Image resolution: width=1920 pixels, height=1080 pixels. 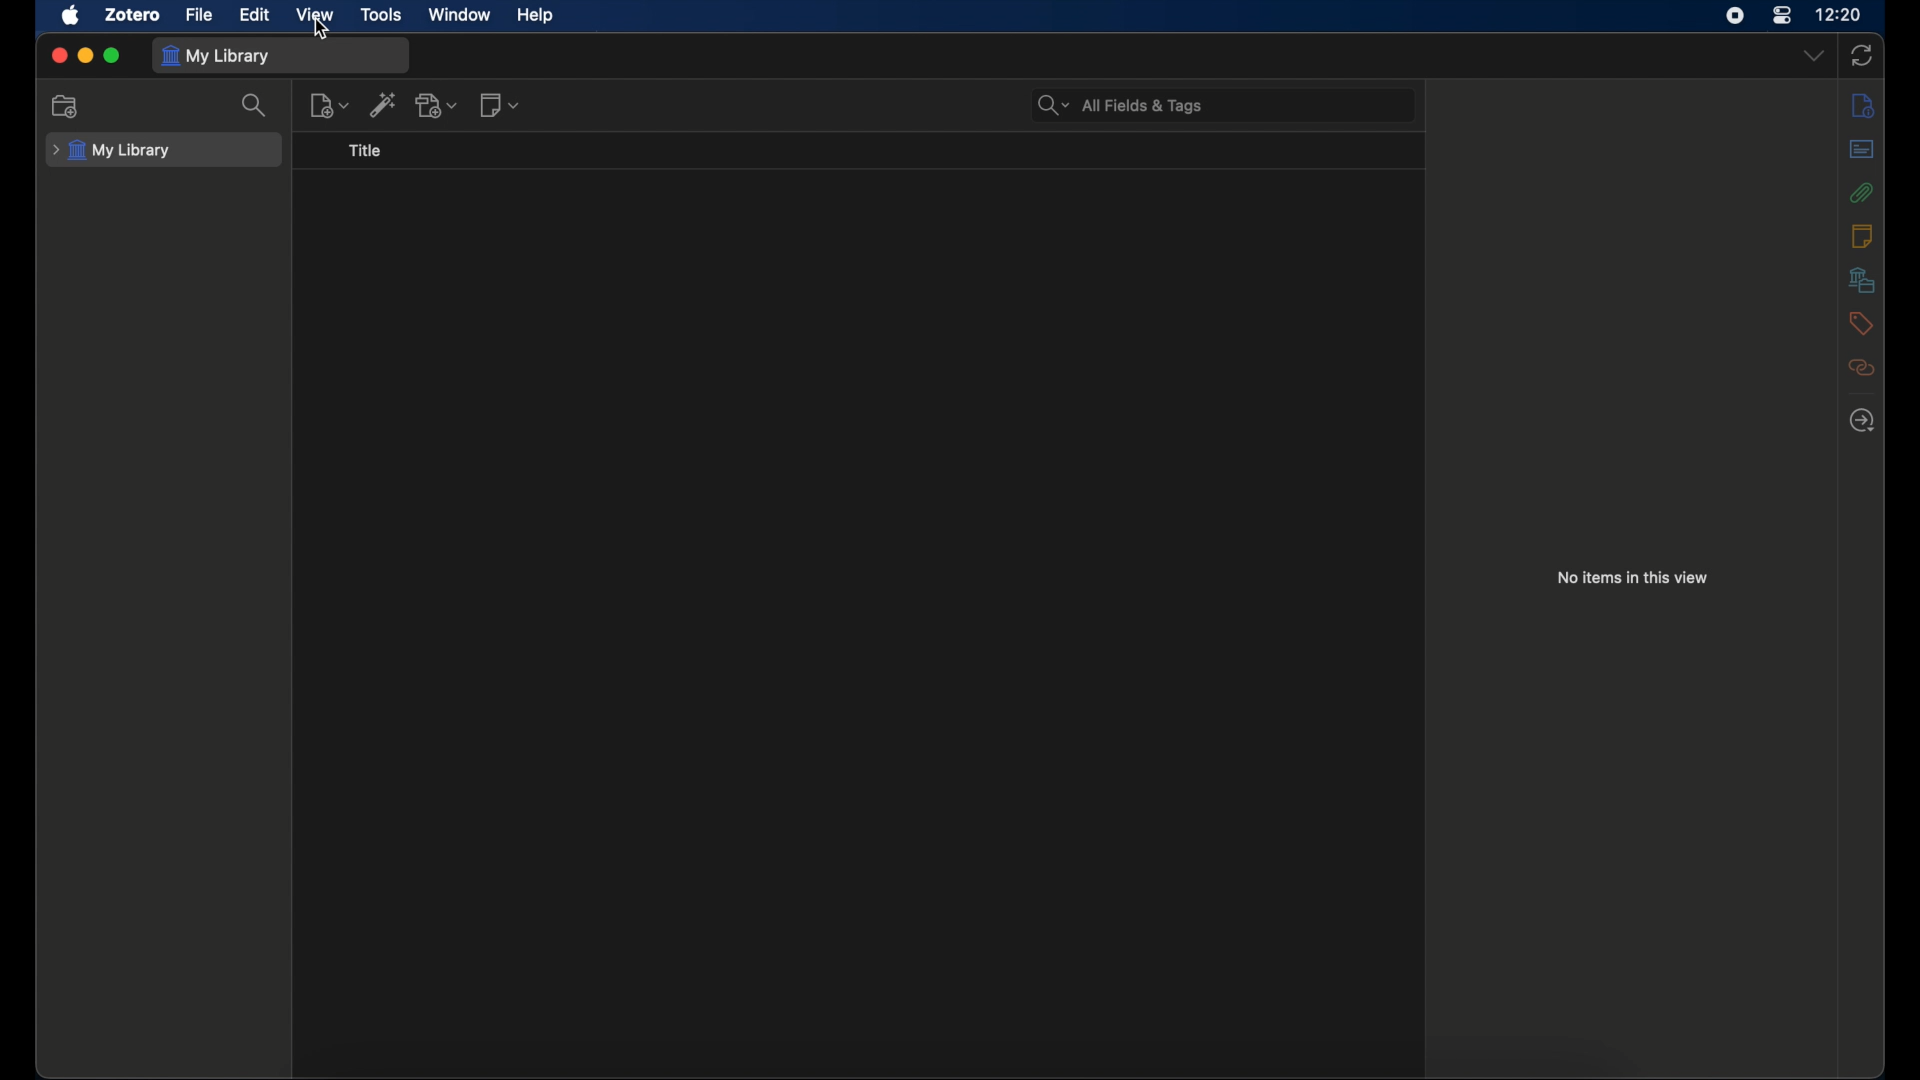 I want to click on cursor, so click(x=324, y=30).